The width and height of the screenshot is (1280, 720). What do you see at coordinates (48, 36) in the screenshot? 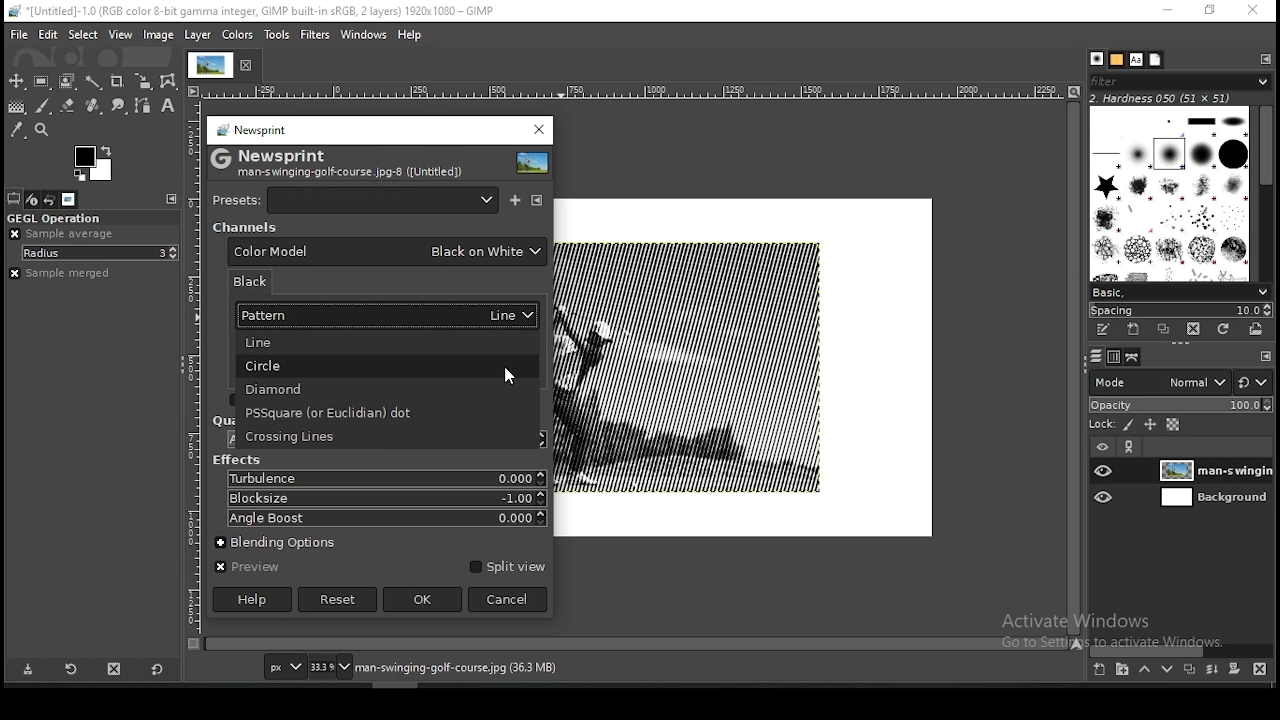
I see `edit` at bounding box center [48, 36].